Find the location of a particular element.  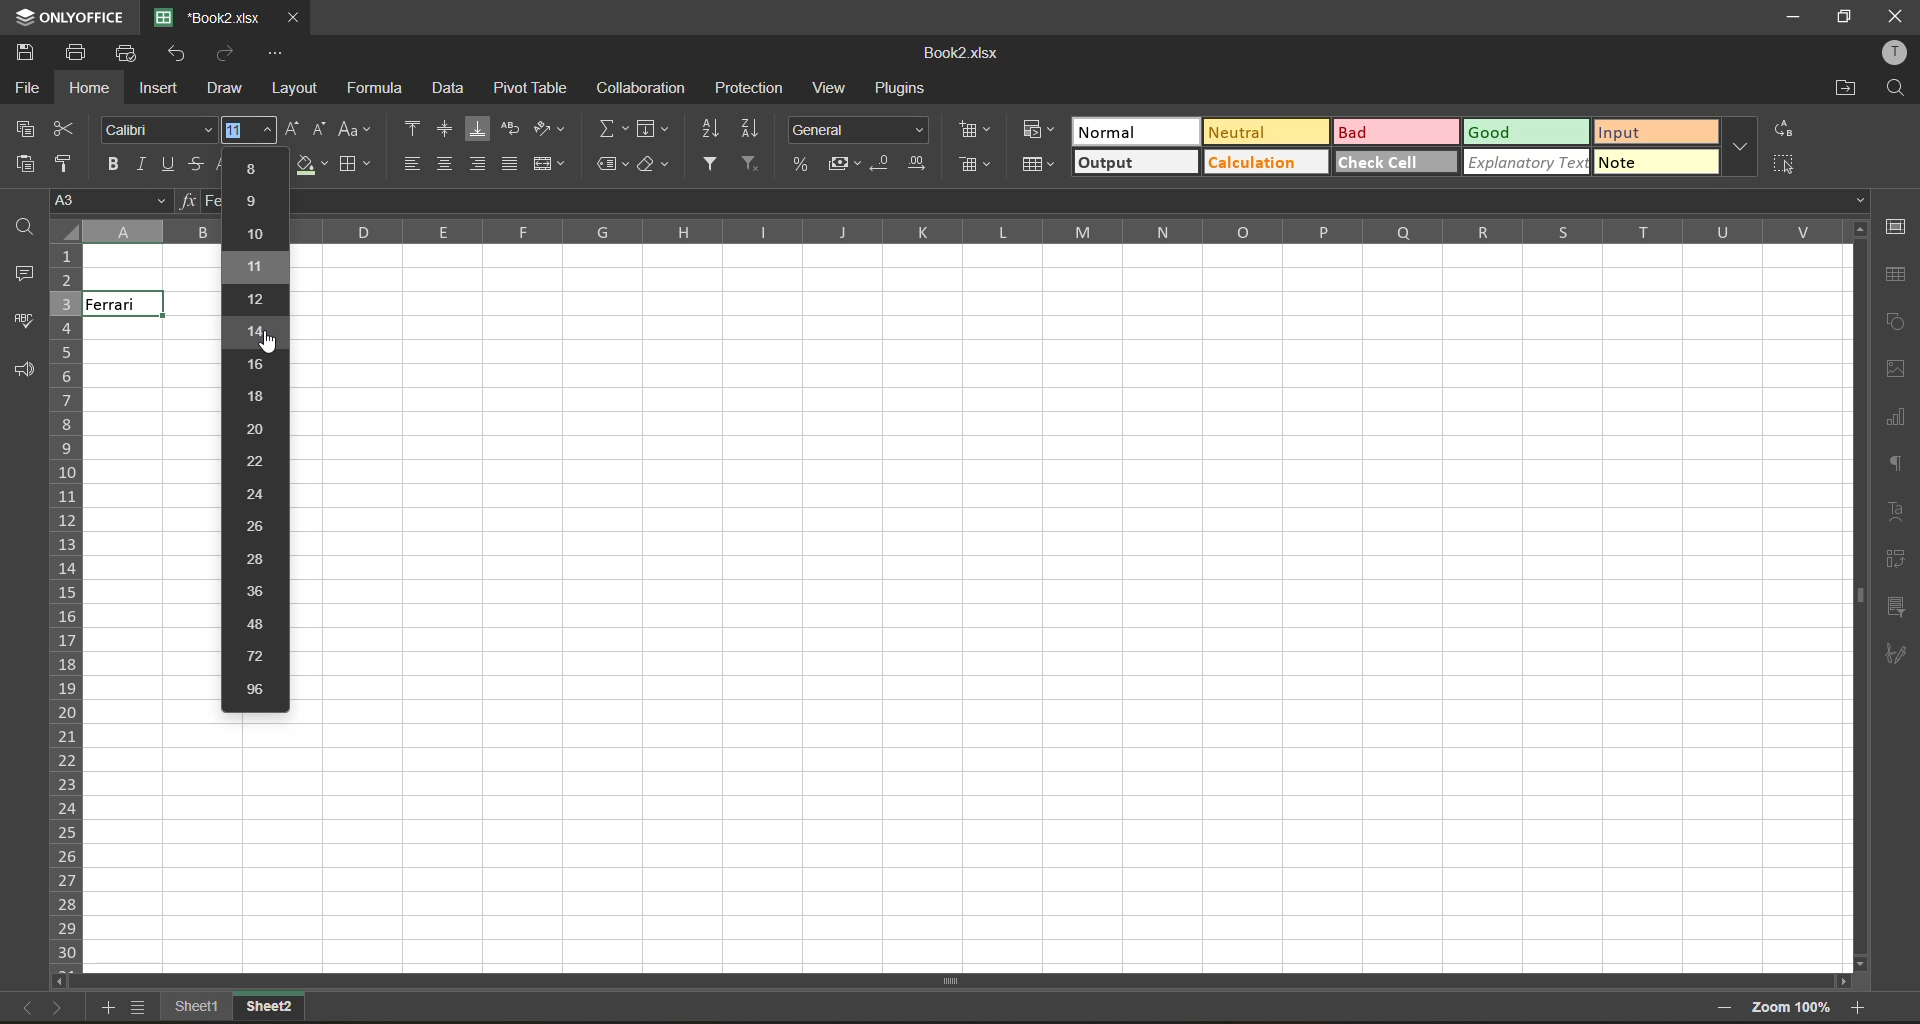

output is located at coordinates (1138, 163).